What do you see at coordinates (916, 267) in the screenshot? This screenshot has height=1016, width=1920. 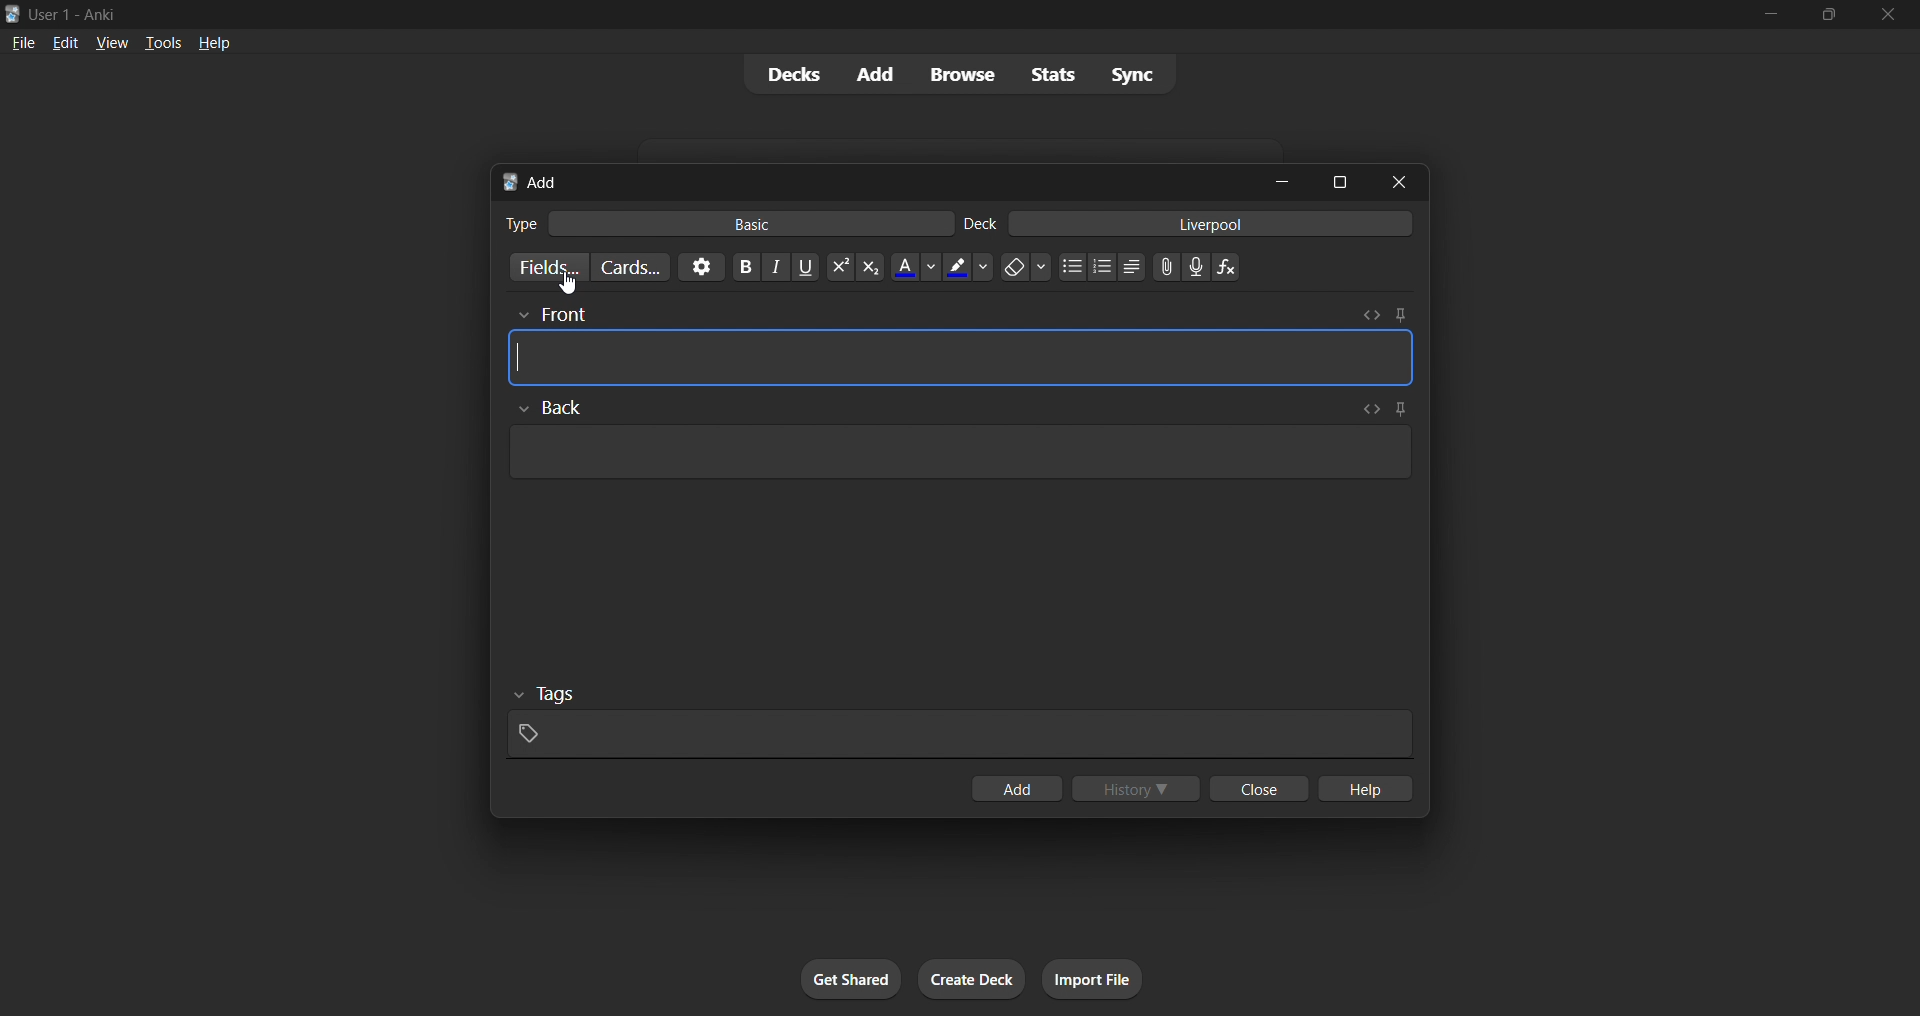 I see `Text color options` at bounding box center [916, 267].